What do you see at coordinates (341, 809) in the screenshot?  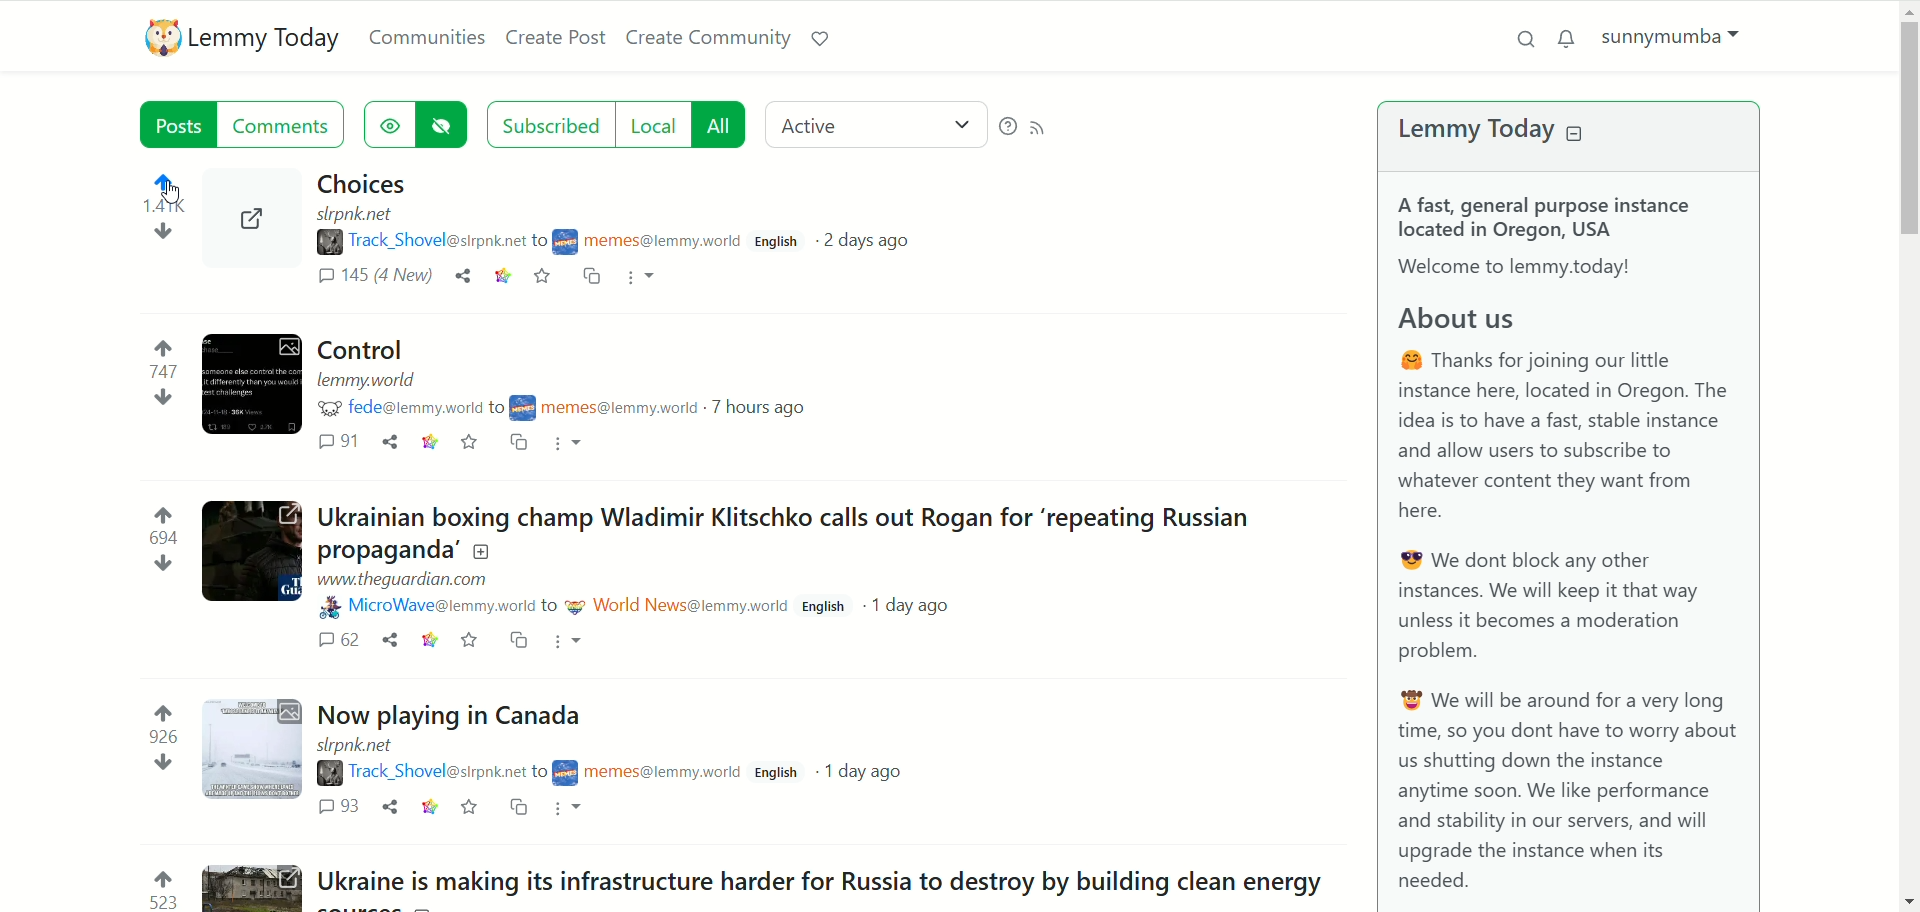 I see `93 comments` at bounding box center [341, 809].